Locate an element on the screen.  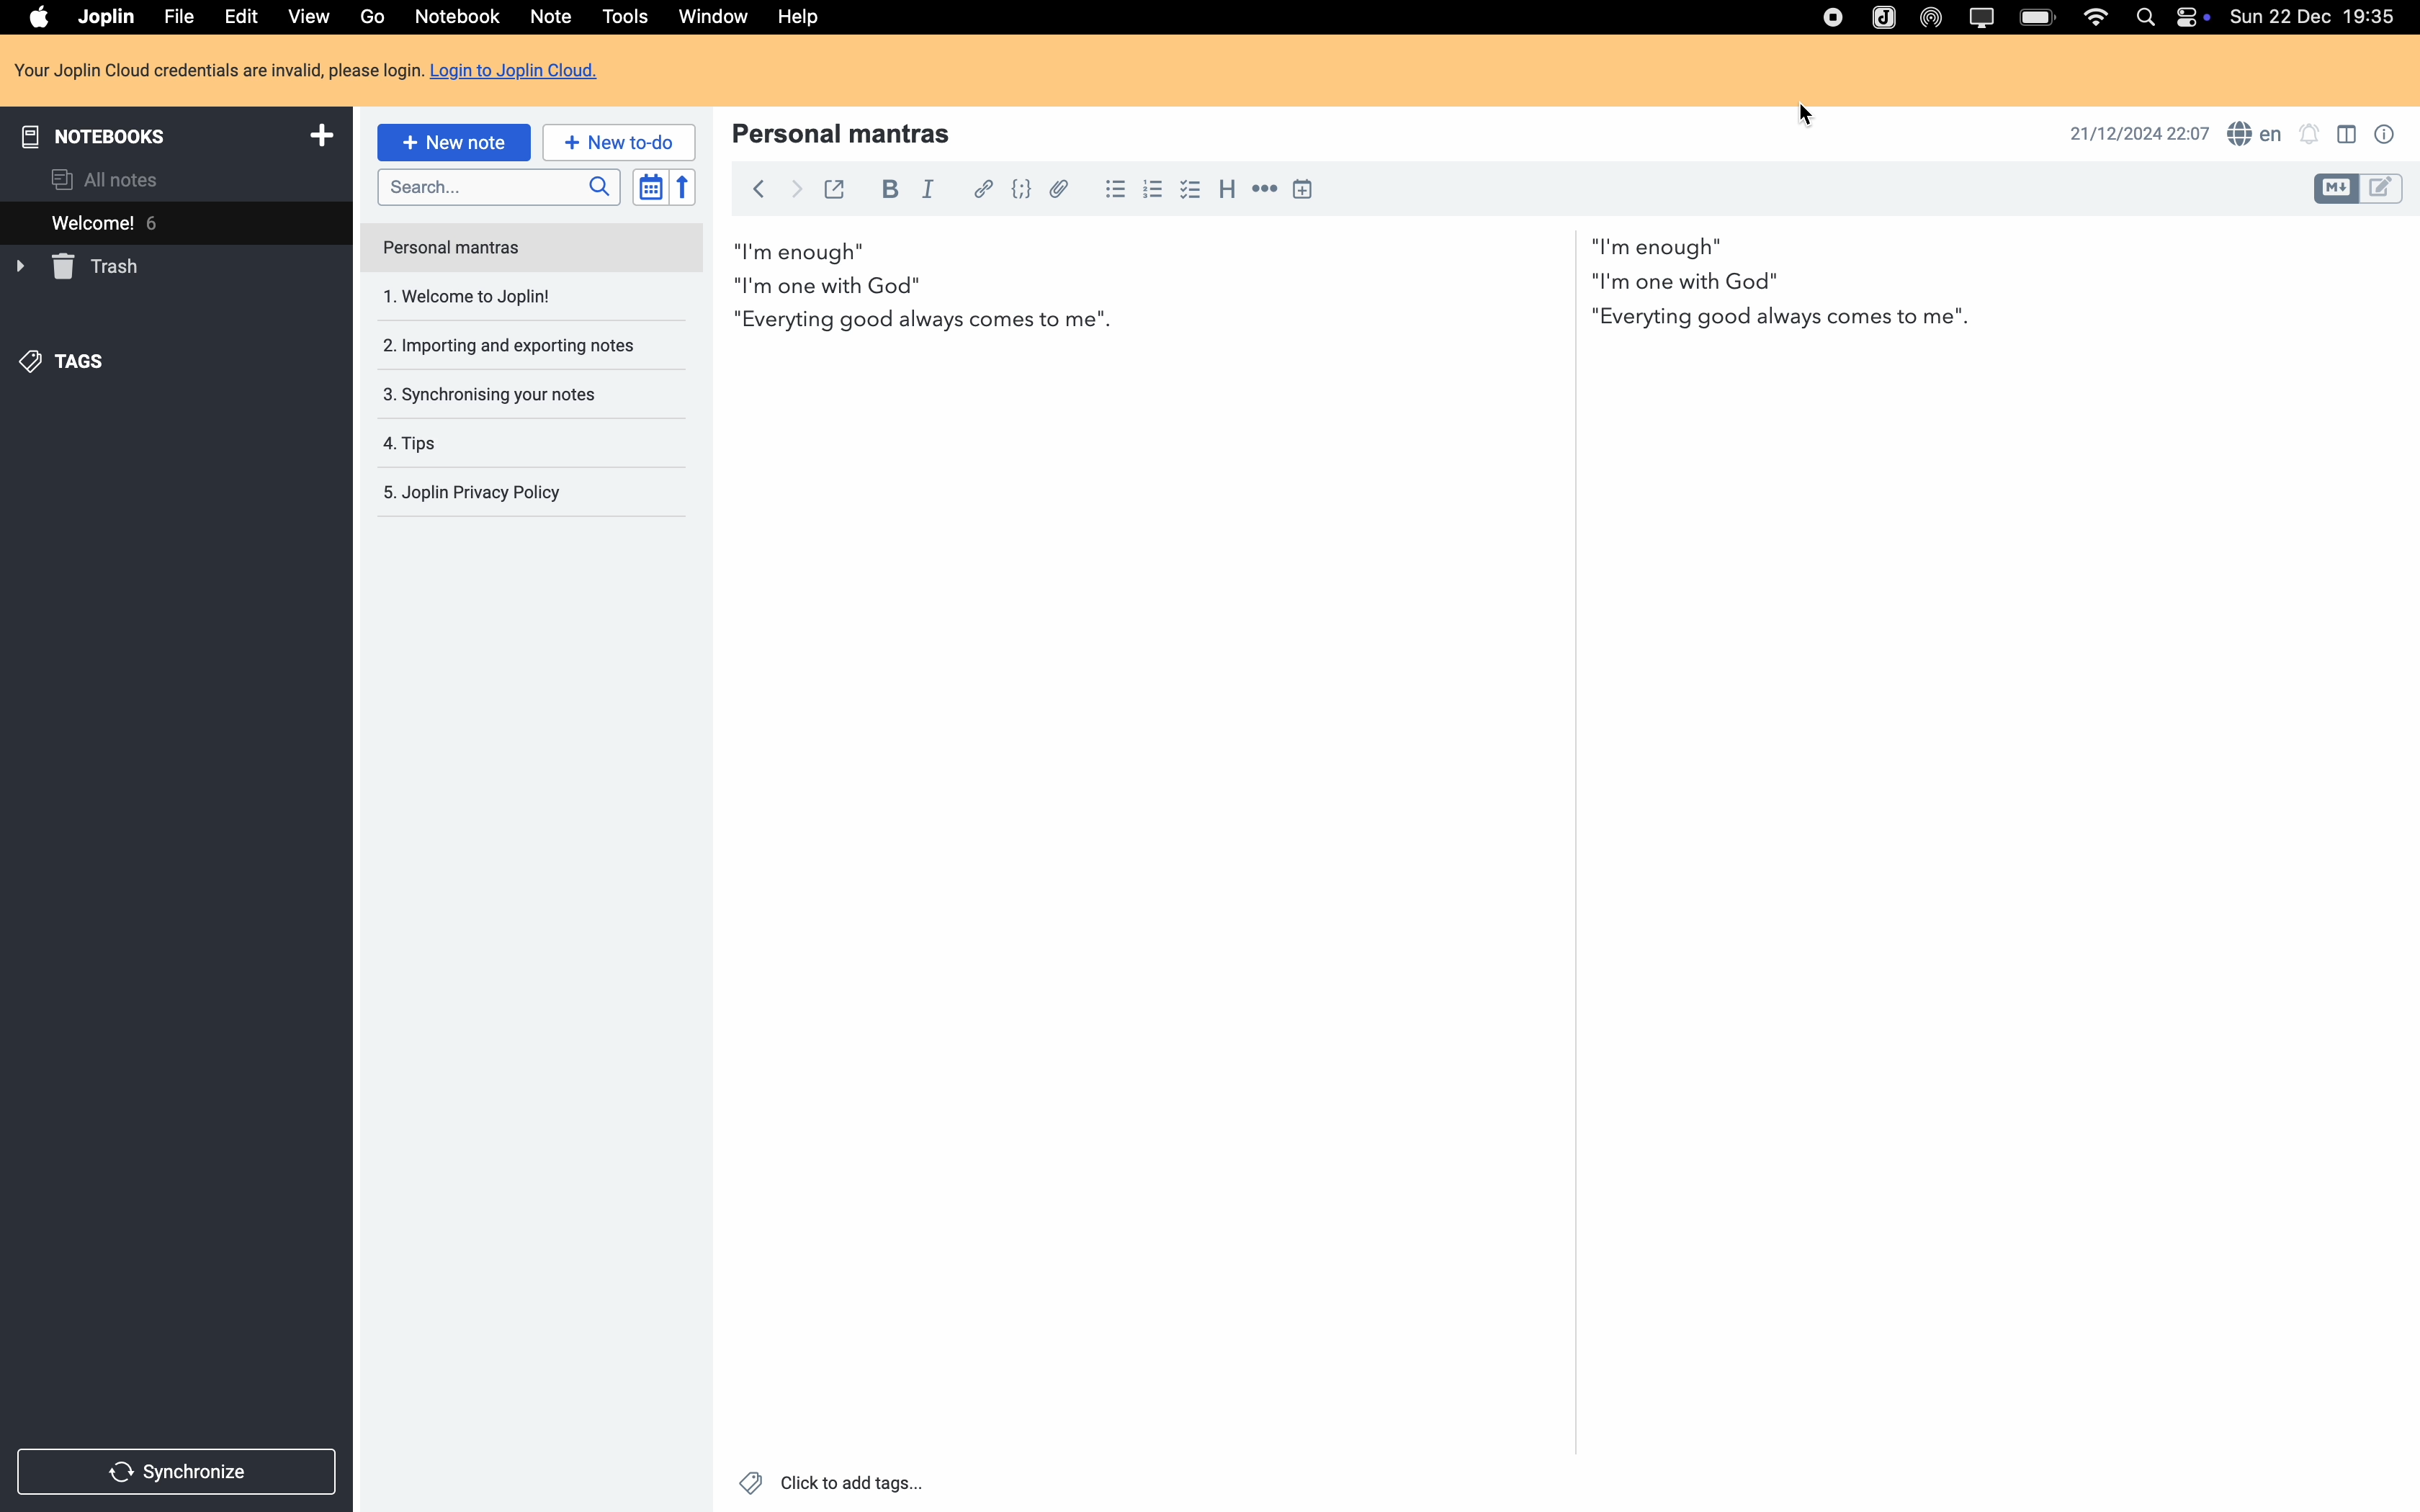
notebook is located at coordinates (456, 17).